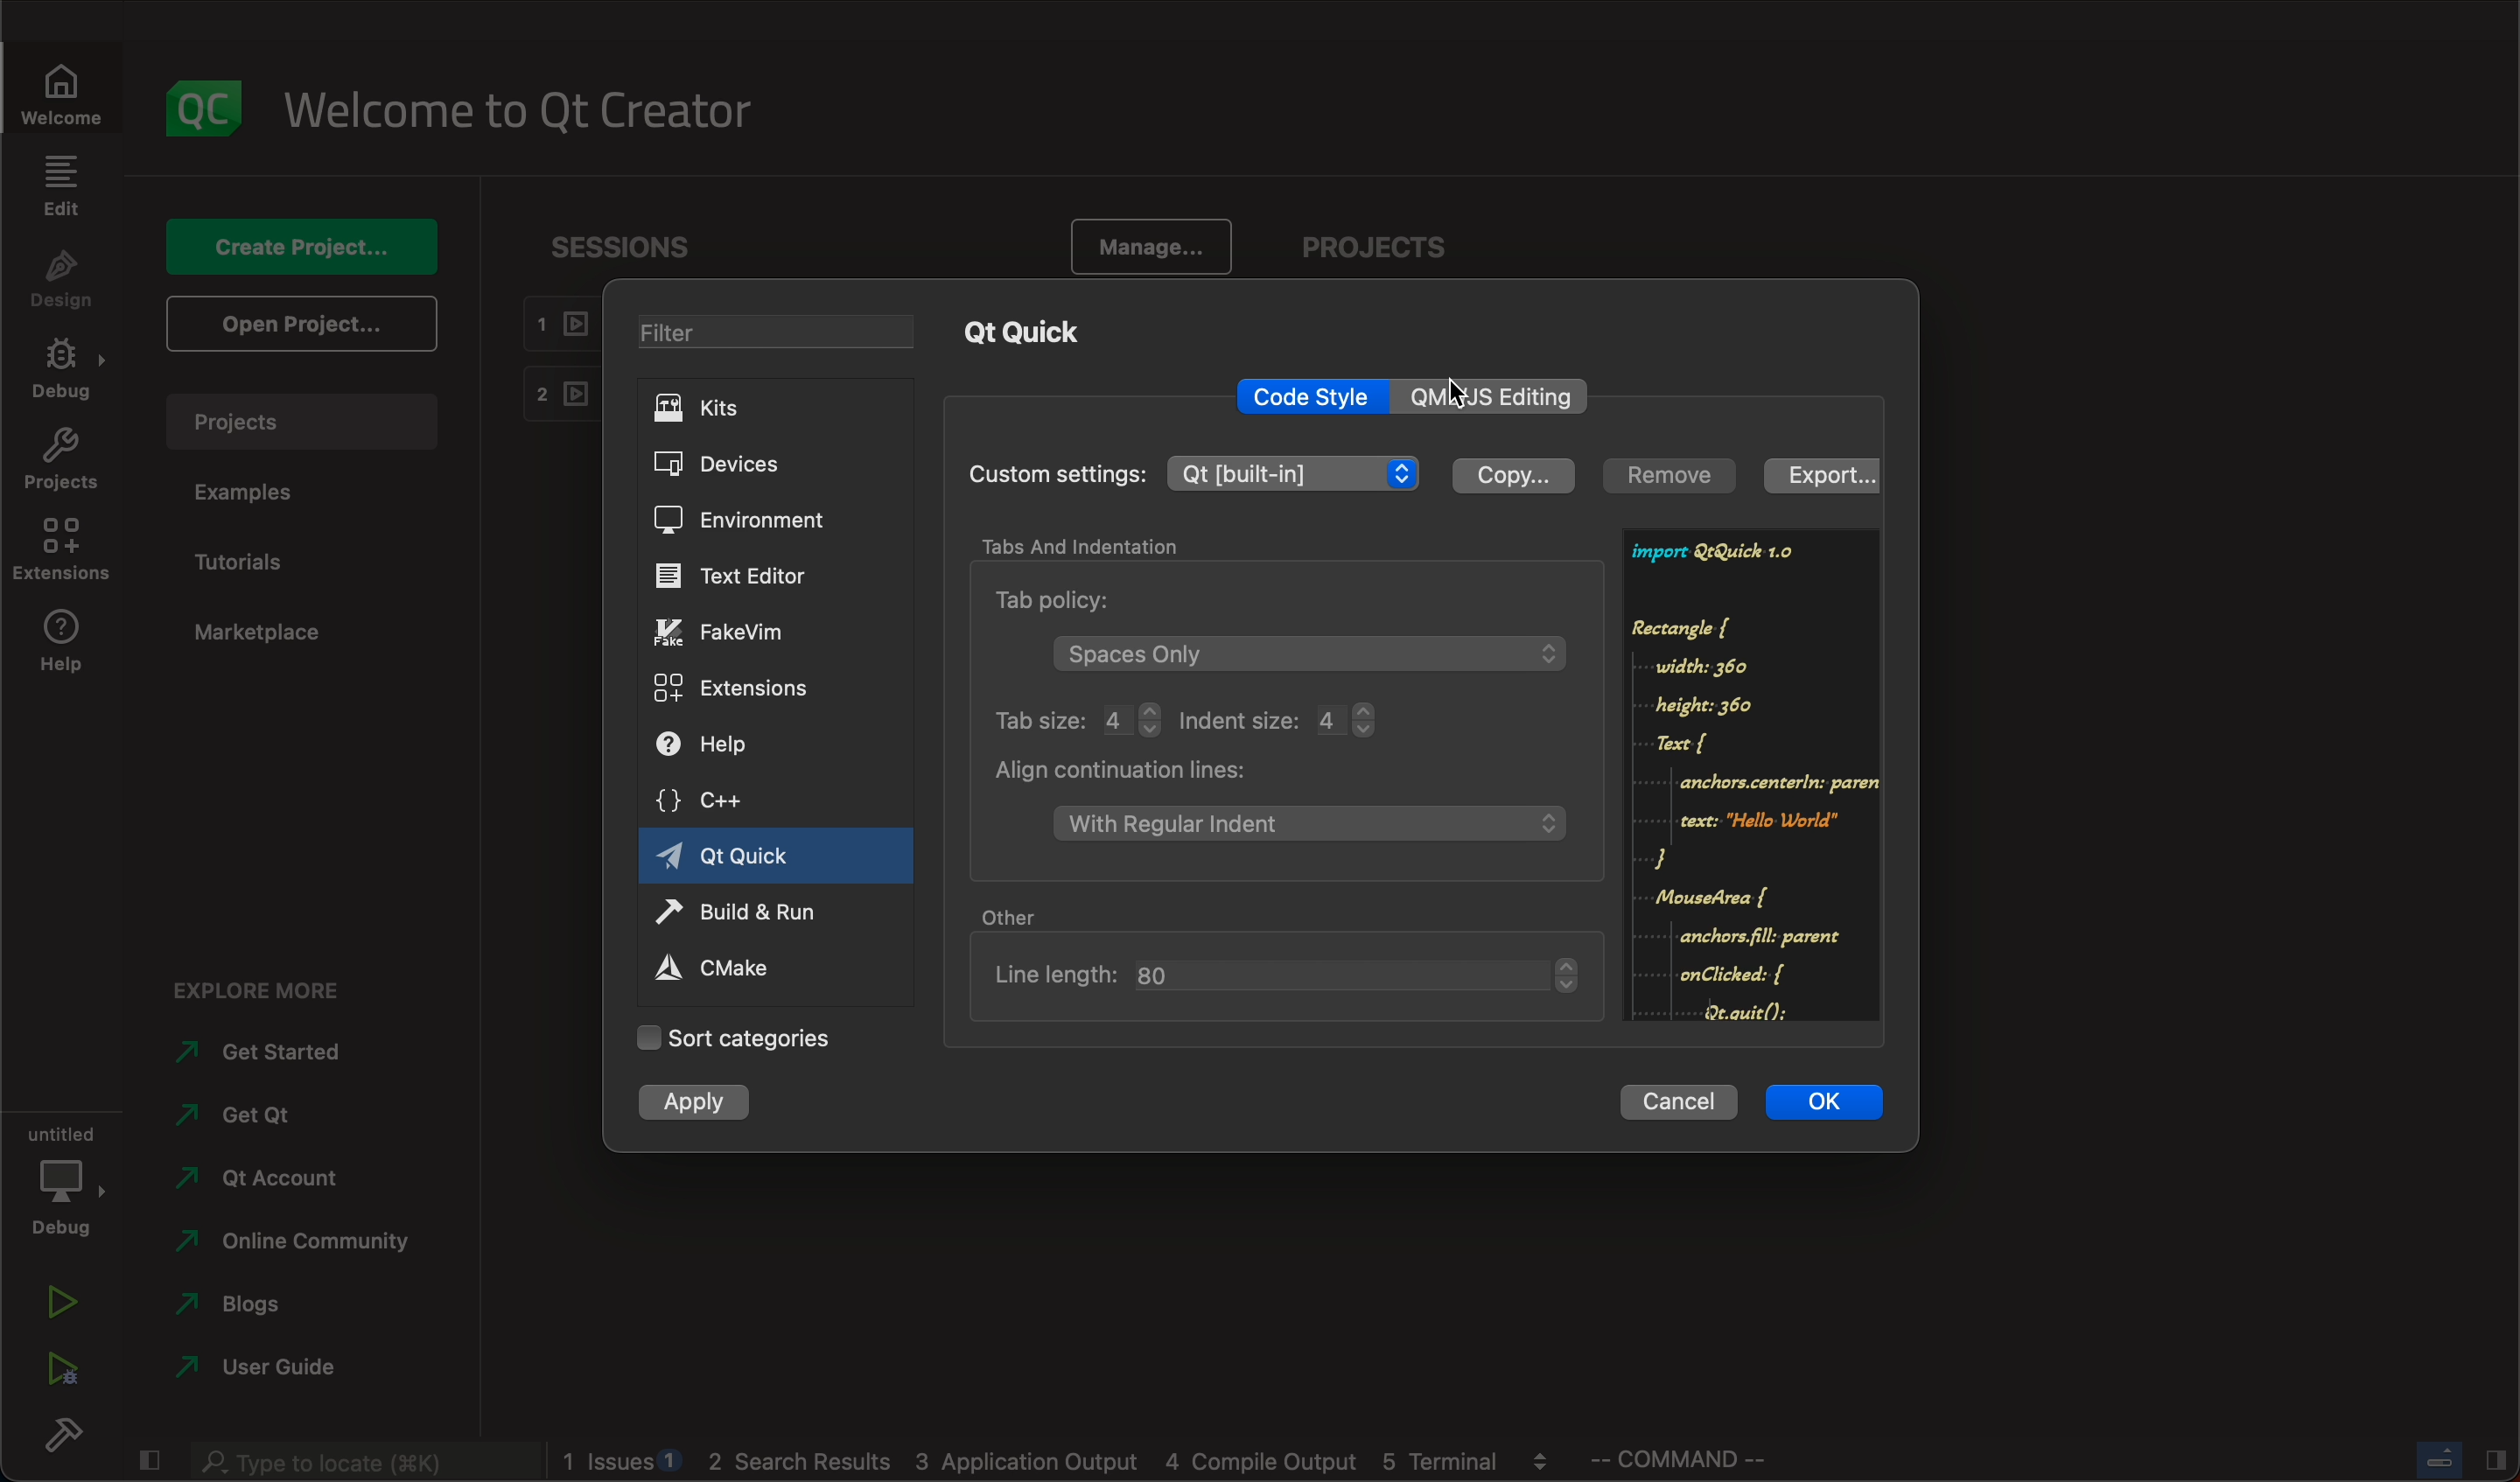 The height and width of the screenshot is (1482, 2520). I want to click on logs, so click(1064, 1464).